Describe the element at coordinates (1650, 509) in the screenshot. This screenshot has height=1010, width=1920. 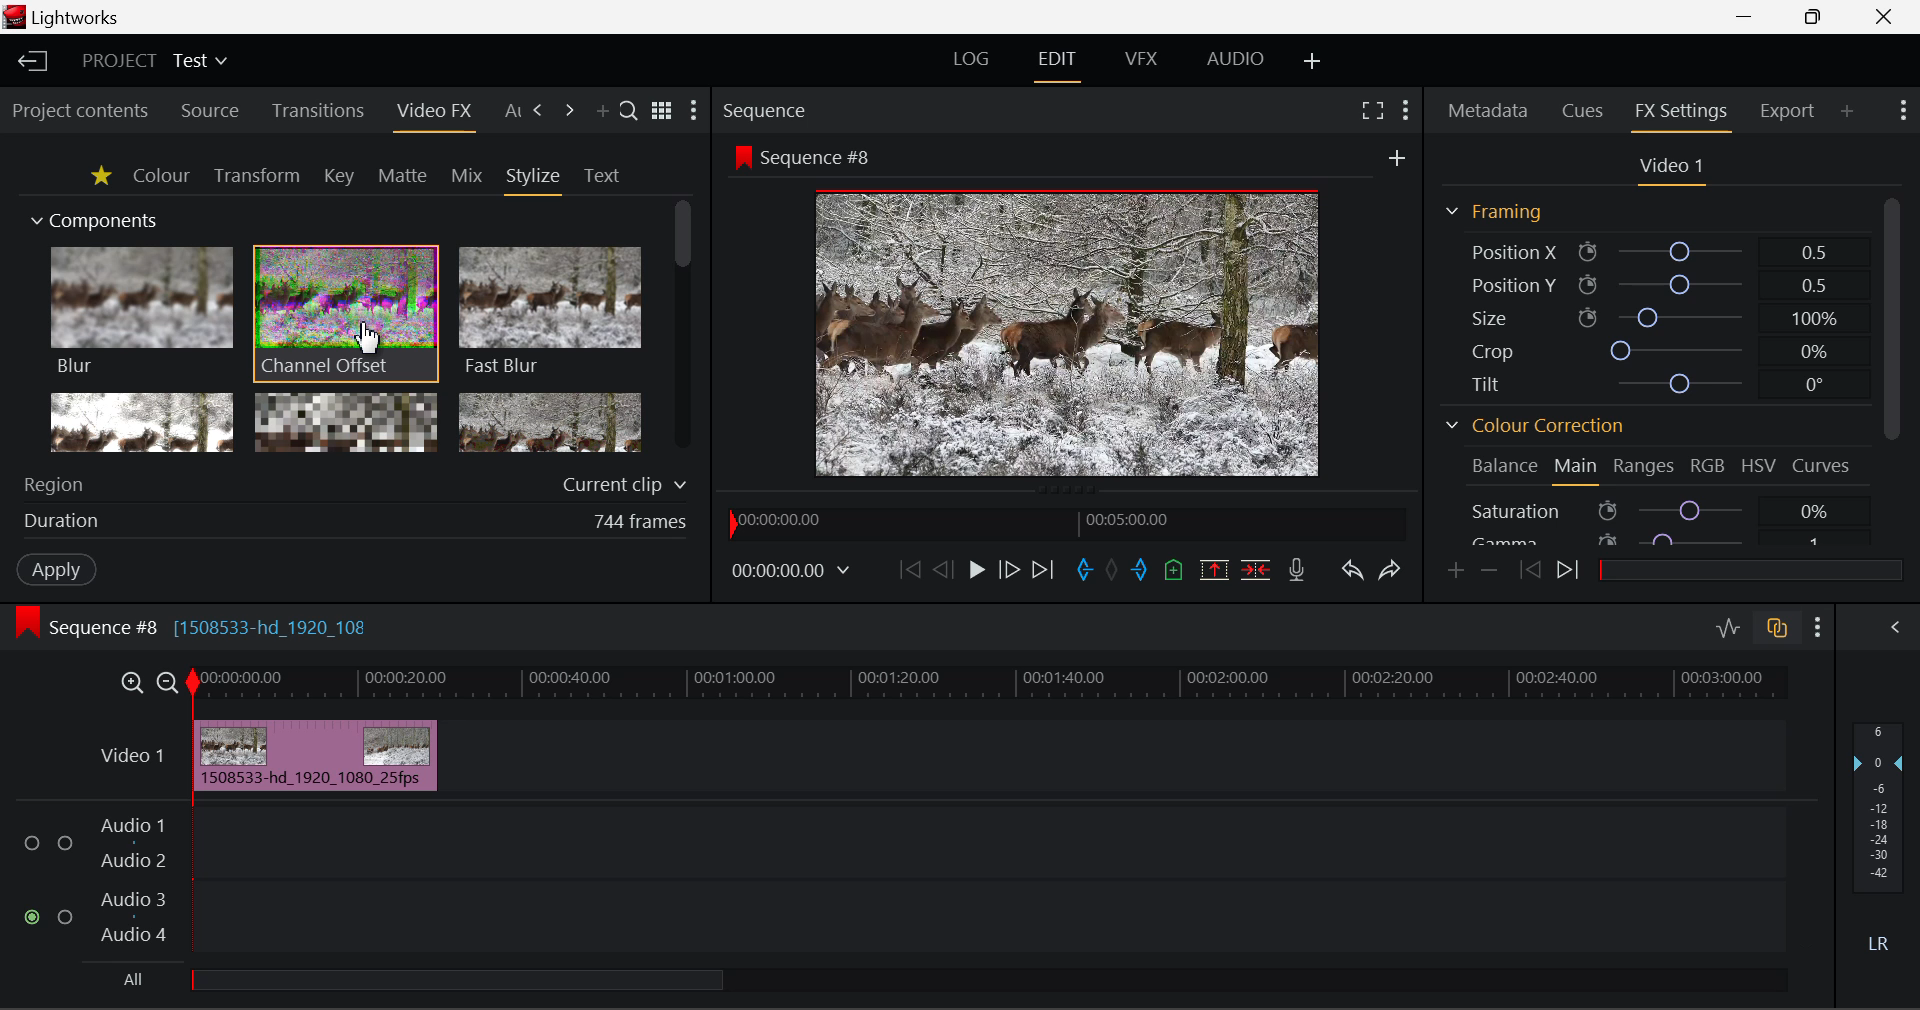
I see `Saturation` at that location.